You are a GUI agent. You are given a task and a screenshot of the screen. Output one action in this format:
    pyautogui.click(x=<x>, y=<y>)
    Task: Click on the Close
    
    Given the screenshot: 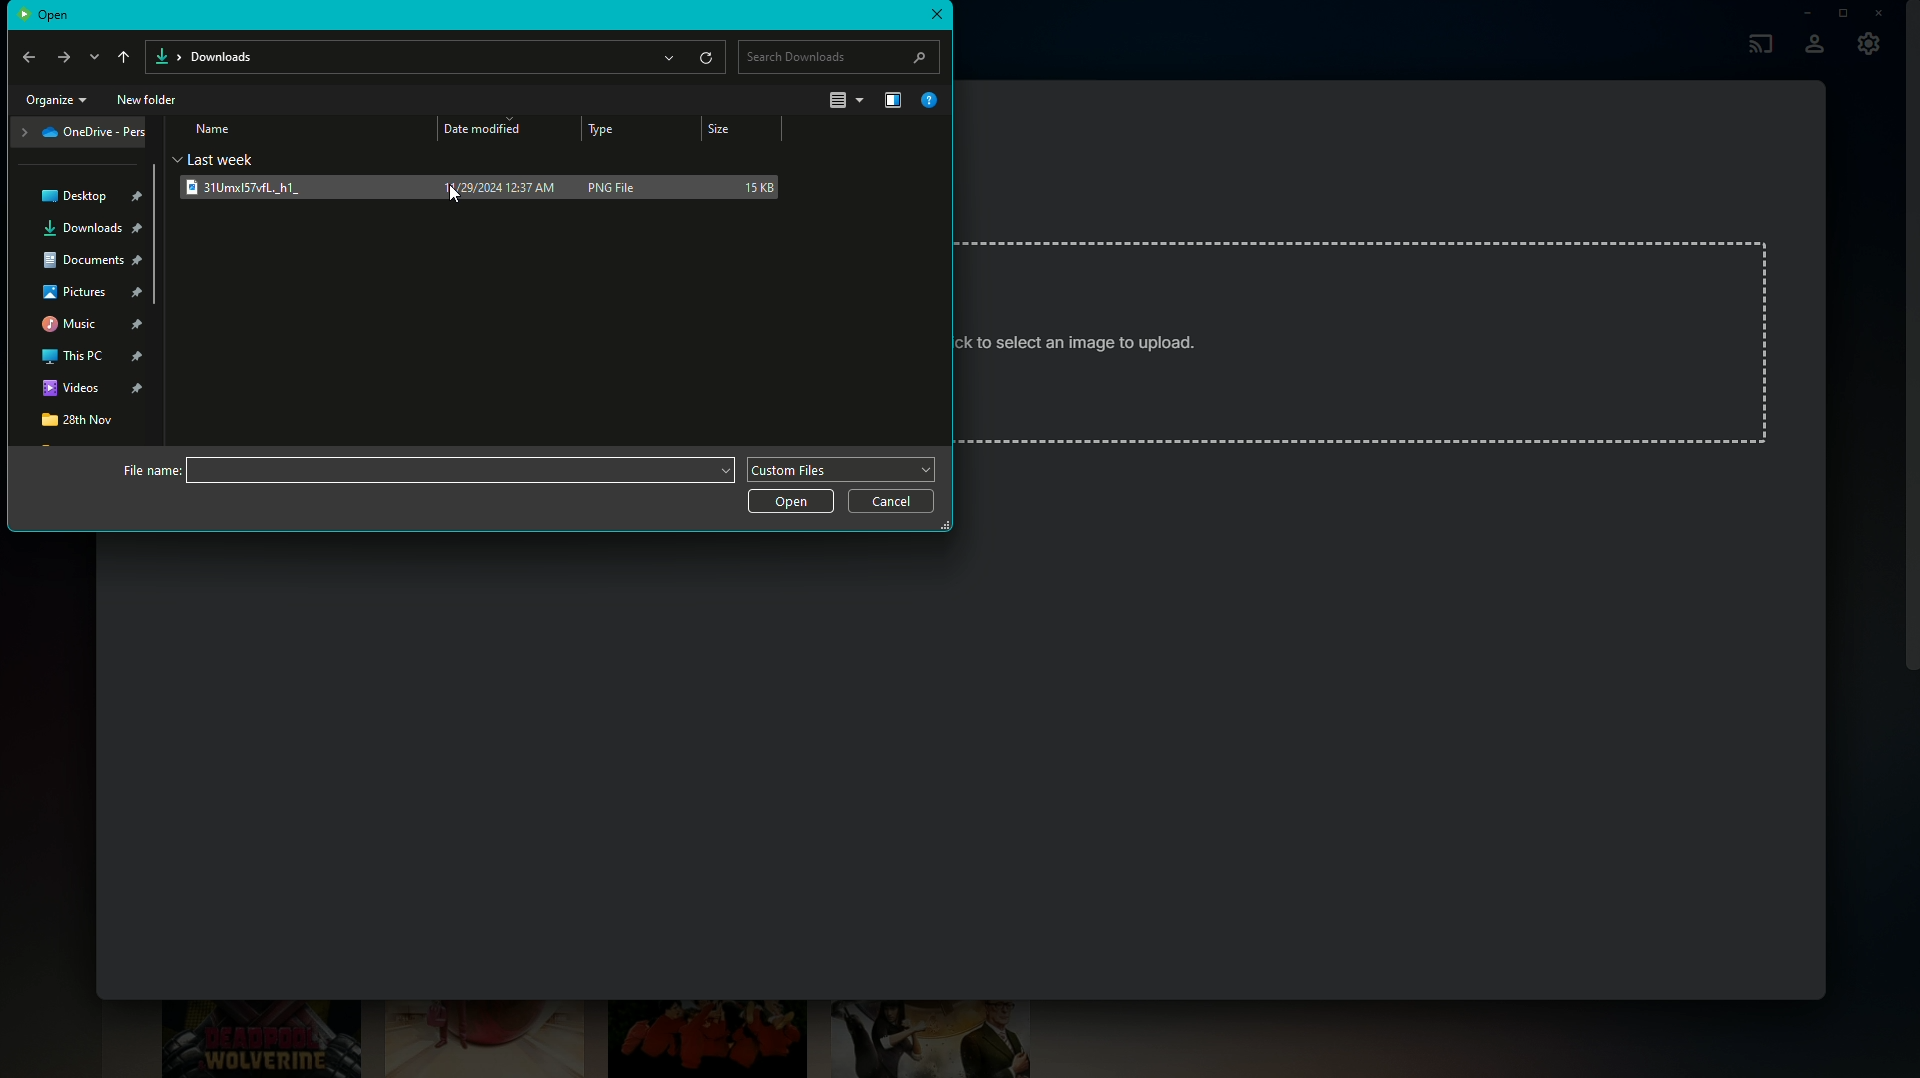 What is the action you would take?
    pyautogui.click(x=937, y=16)
    